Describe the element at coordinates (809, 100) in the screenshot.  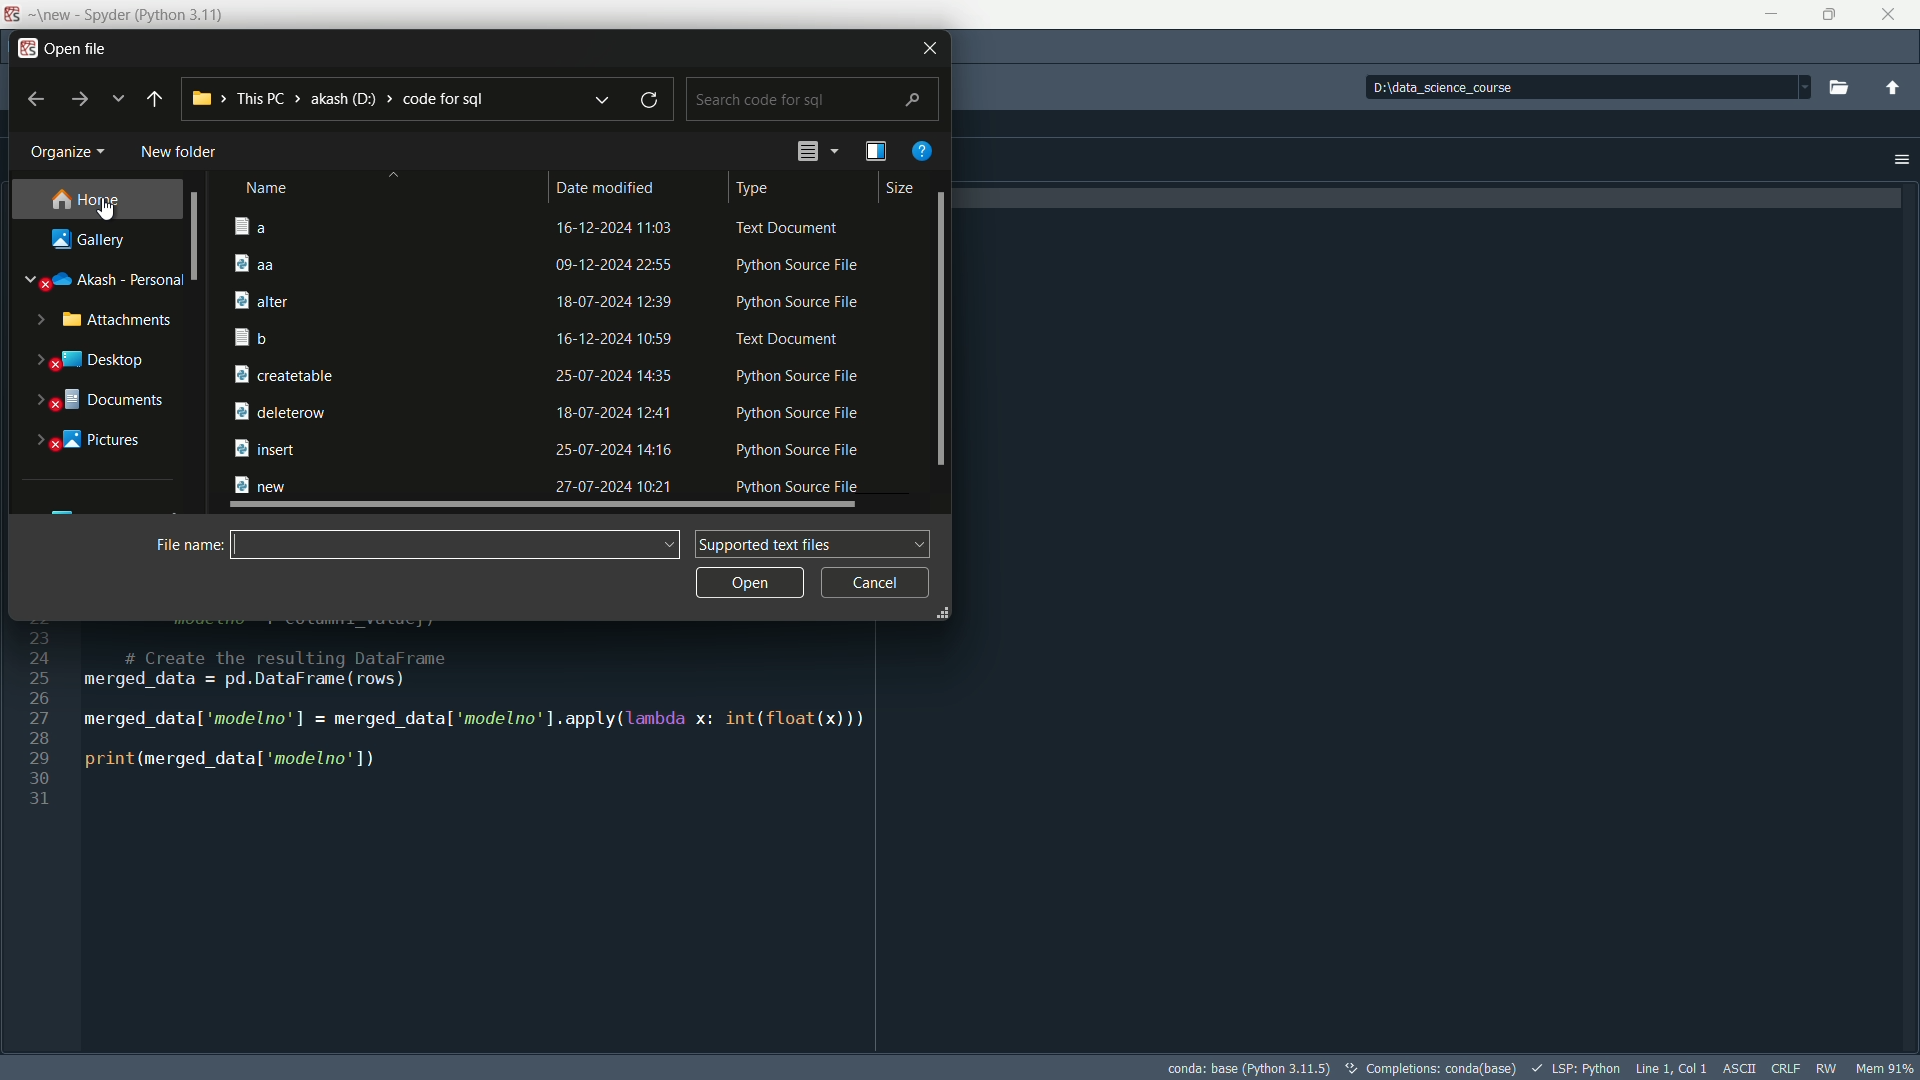
I see `search` at that location.